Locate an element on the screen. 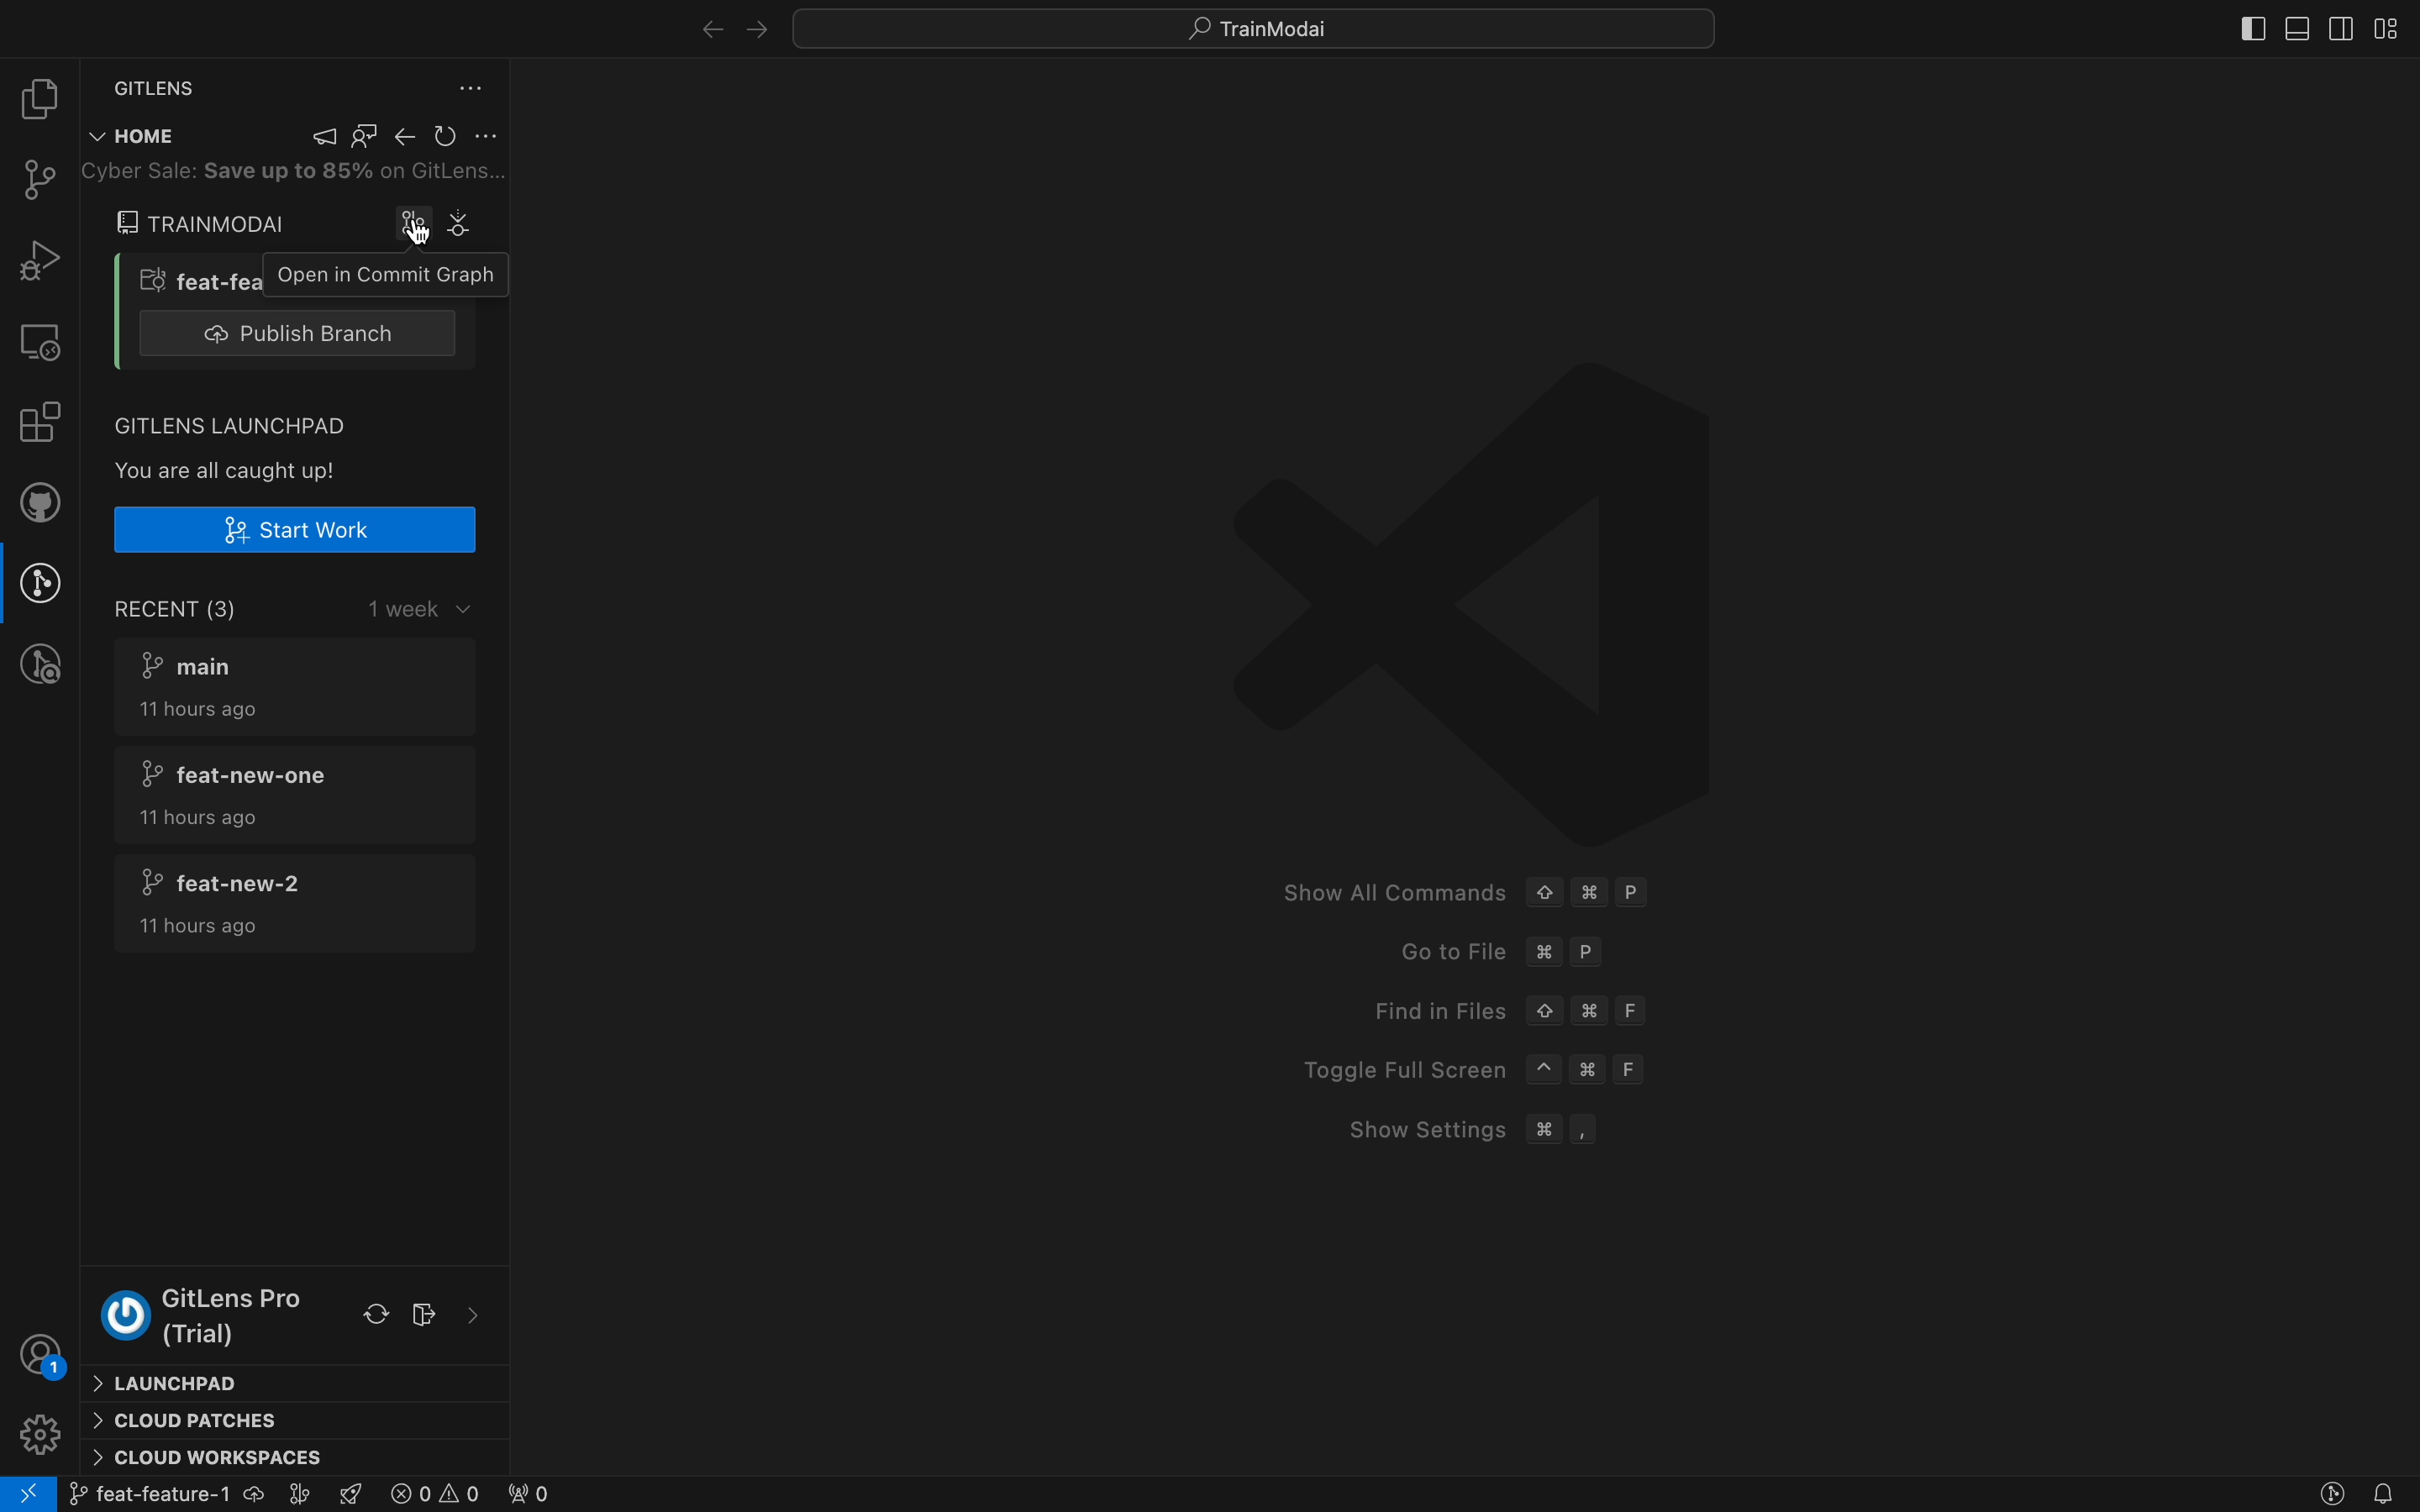 The image size is (2420, 1512). branch list is located at coordinates (295, 792).